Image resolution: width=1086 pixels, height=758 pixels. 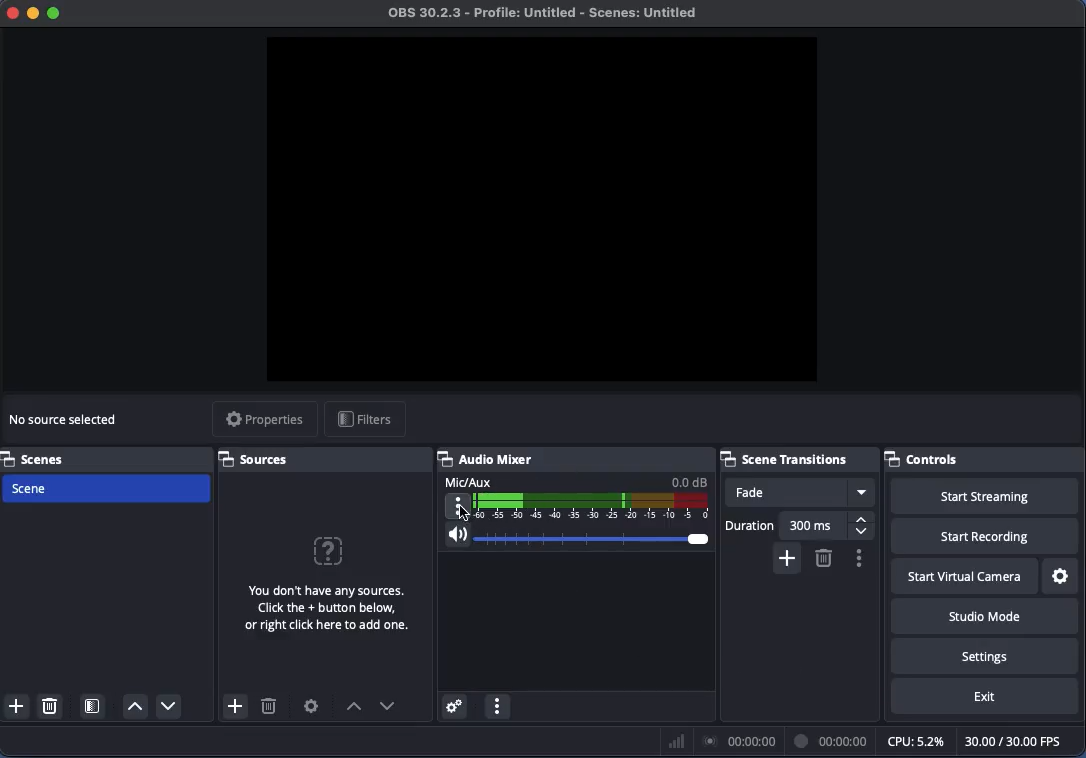 What do you see at coordinates (323, 580) in the screenshot?
I see `No source selected` at bounding box center [323, 580].